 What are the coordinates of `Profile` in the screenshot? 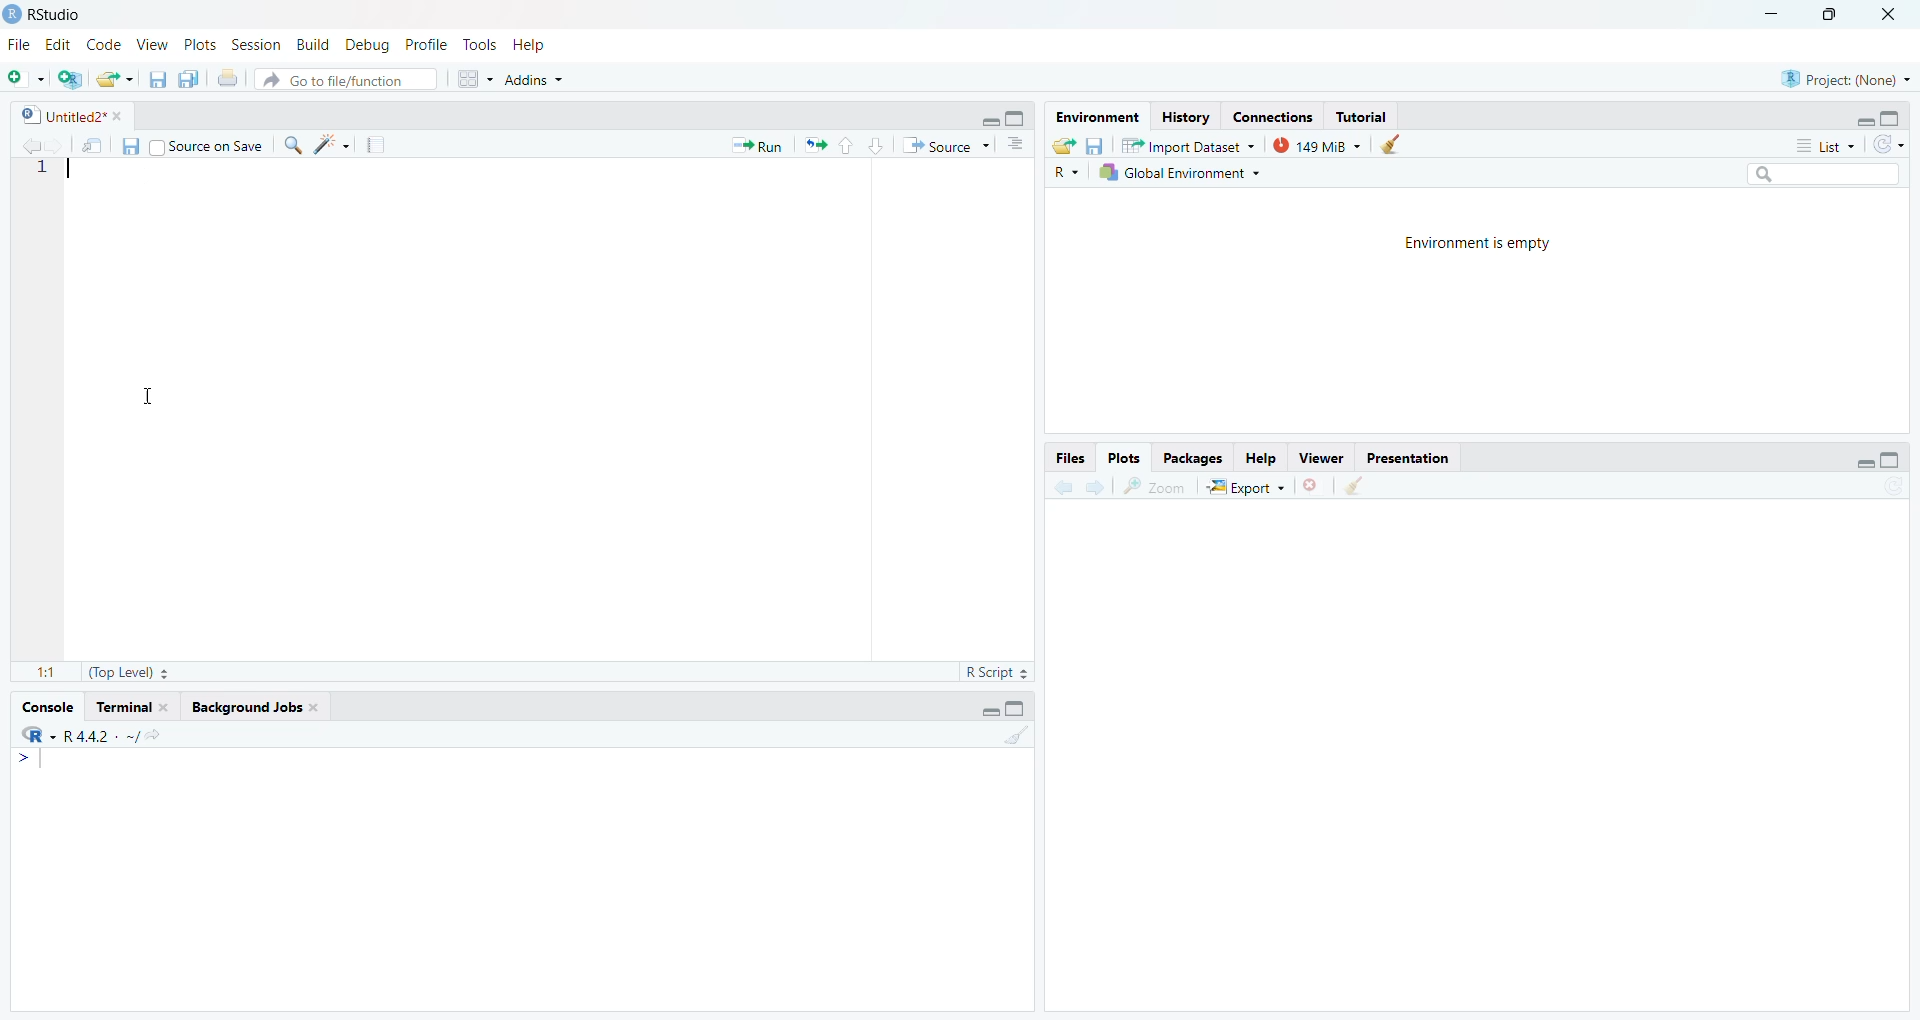 It's located at (424, 42).